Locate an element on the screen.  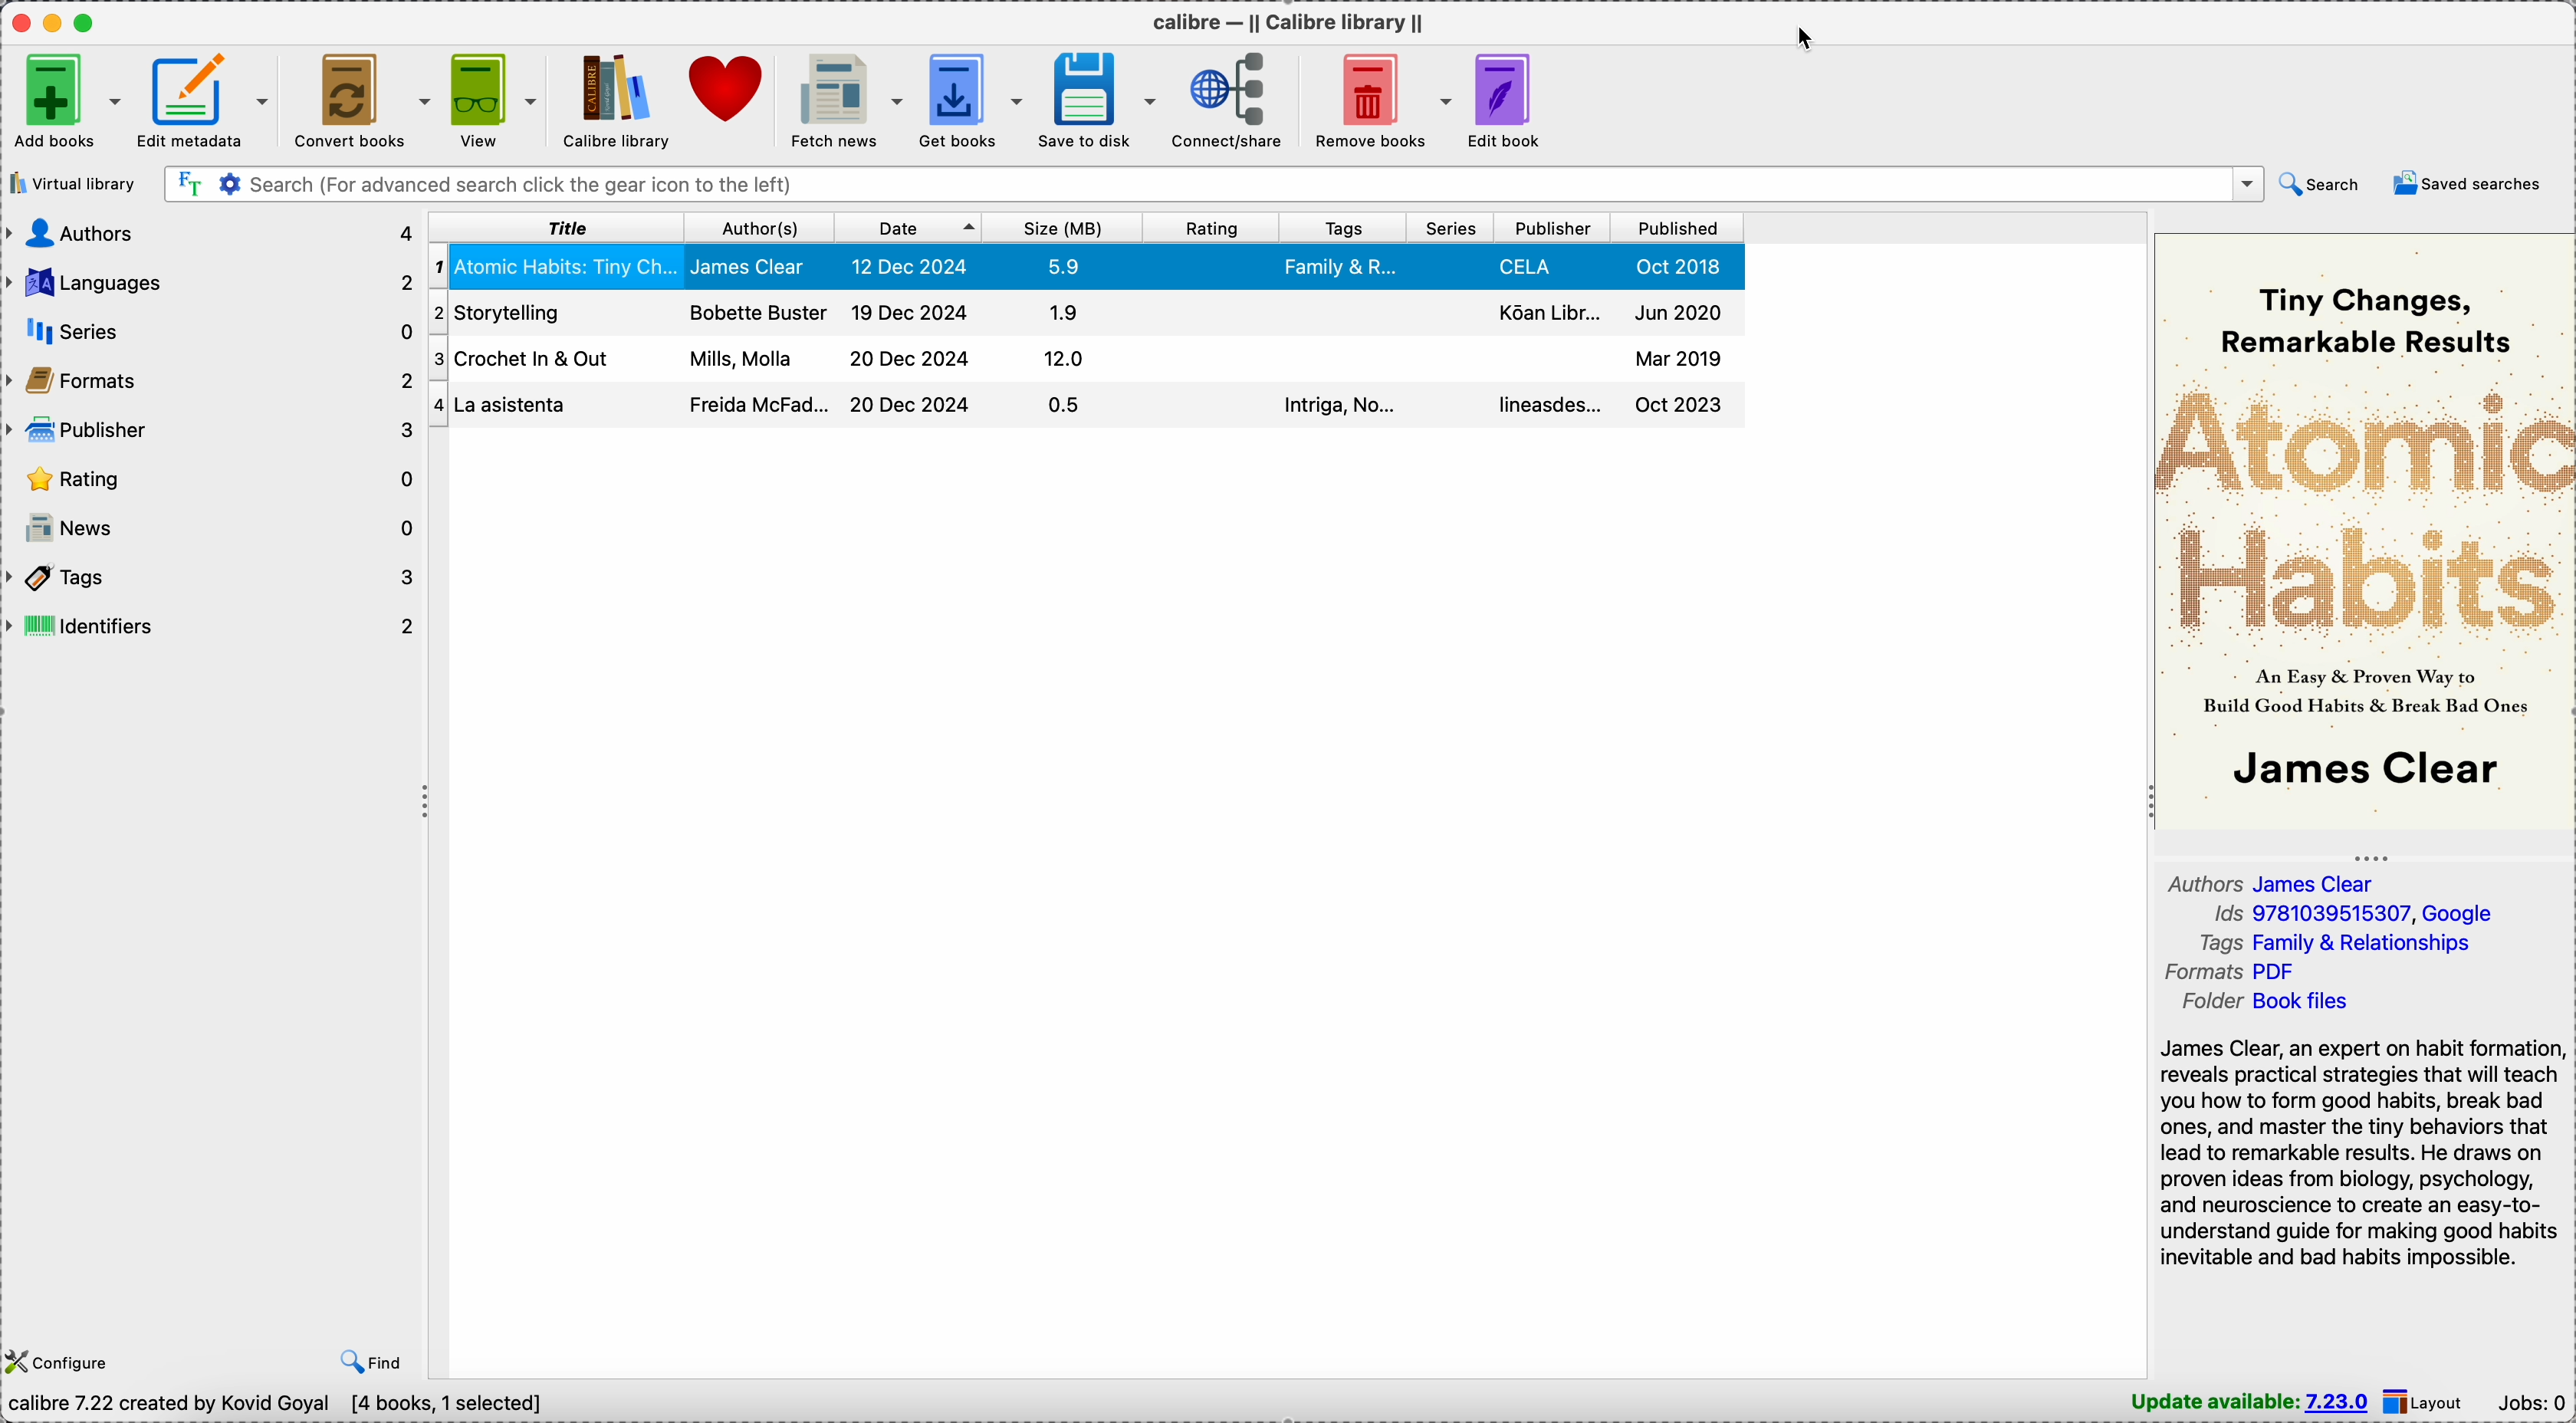
news is located at coordinates (213, 531).